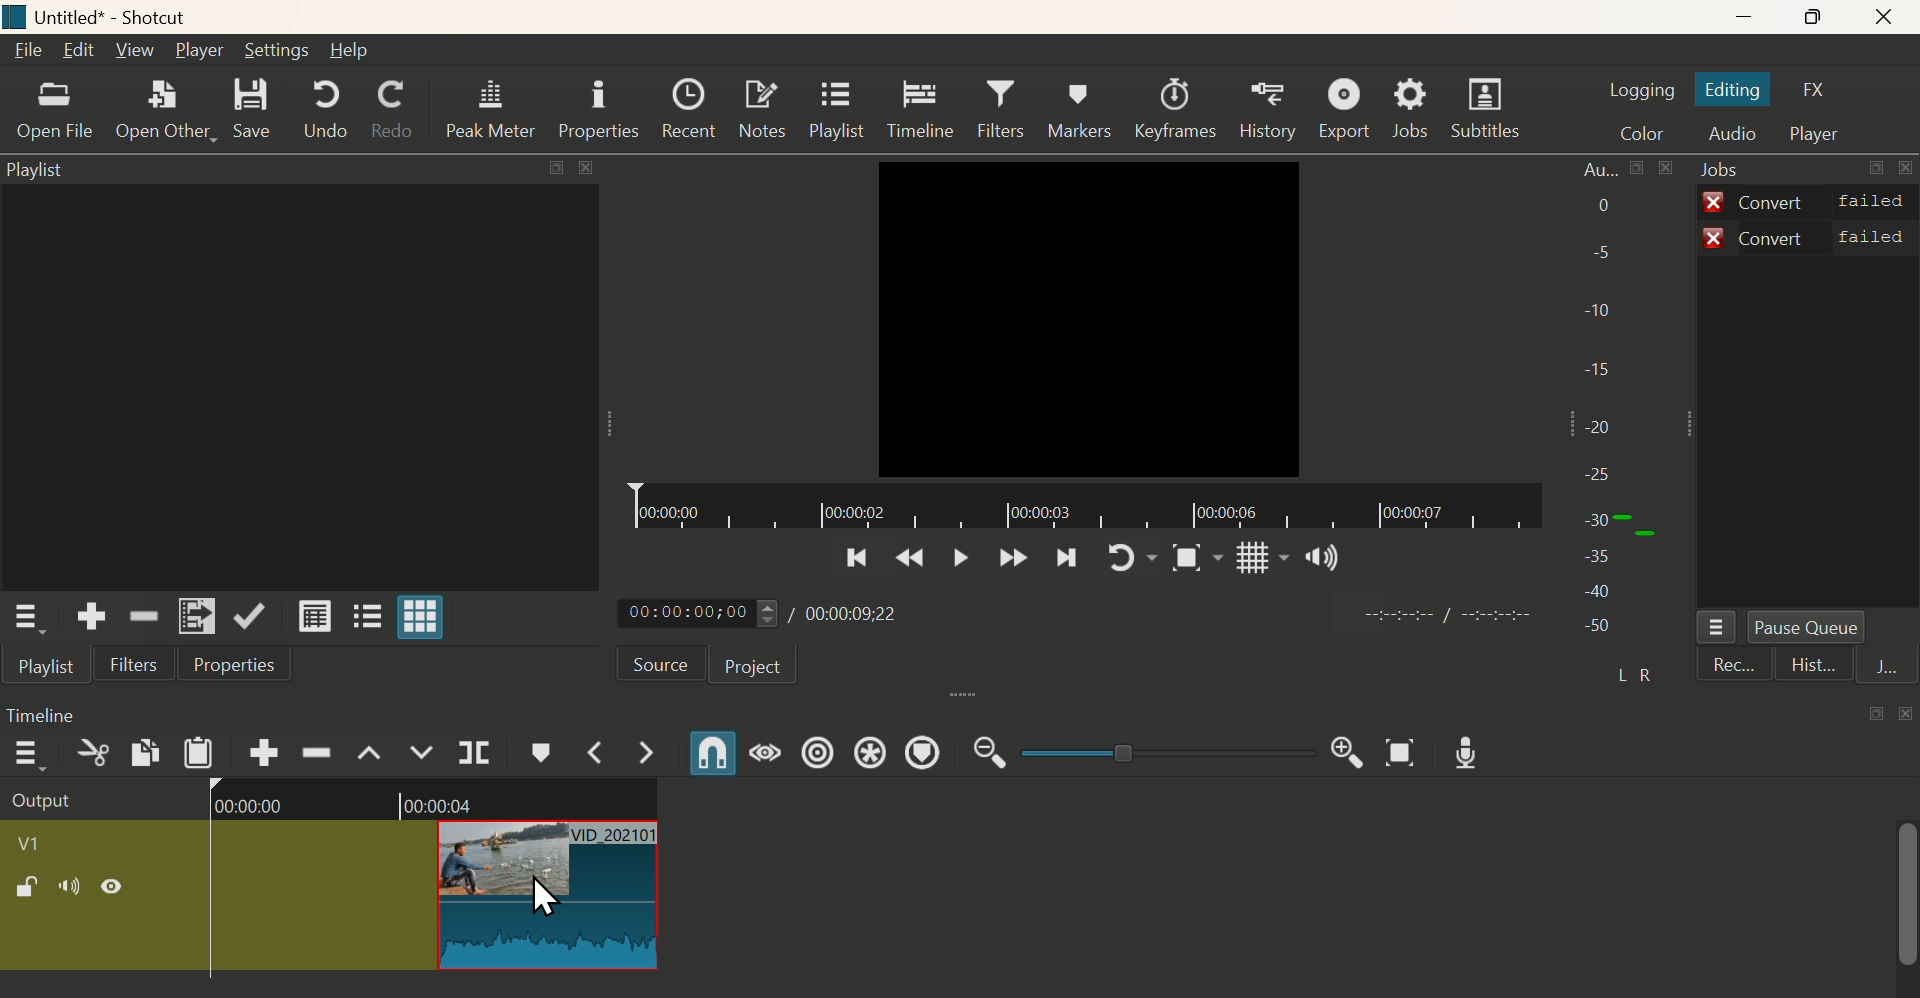 The height and width of the screenshot is (998, 1920). I want to click on Player, so click(1818, 135).